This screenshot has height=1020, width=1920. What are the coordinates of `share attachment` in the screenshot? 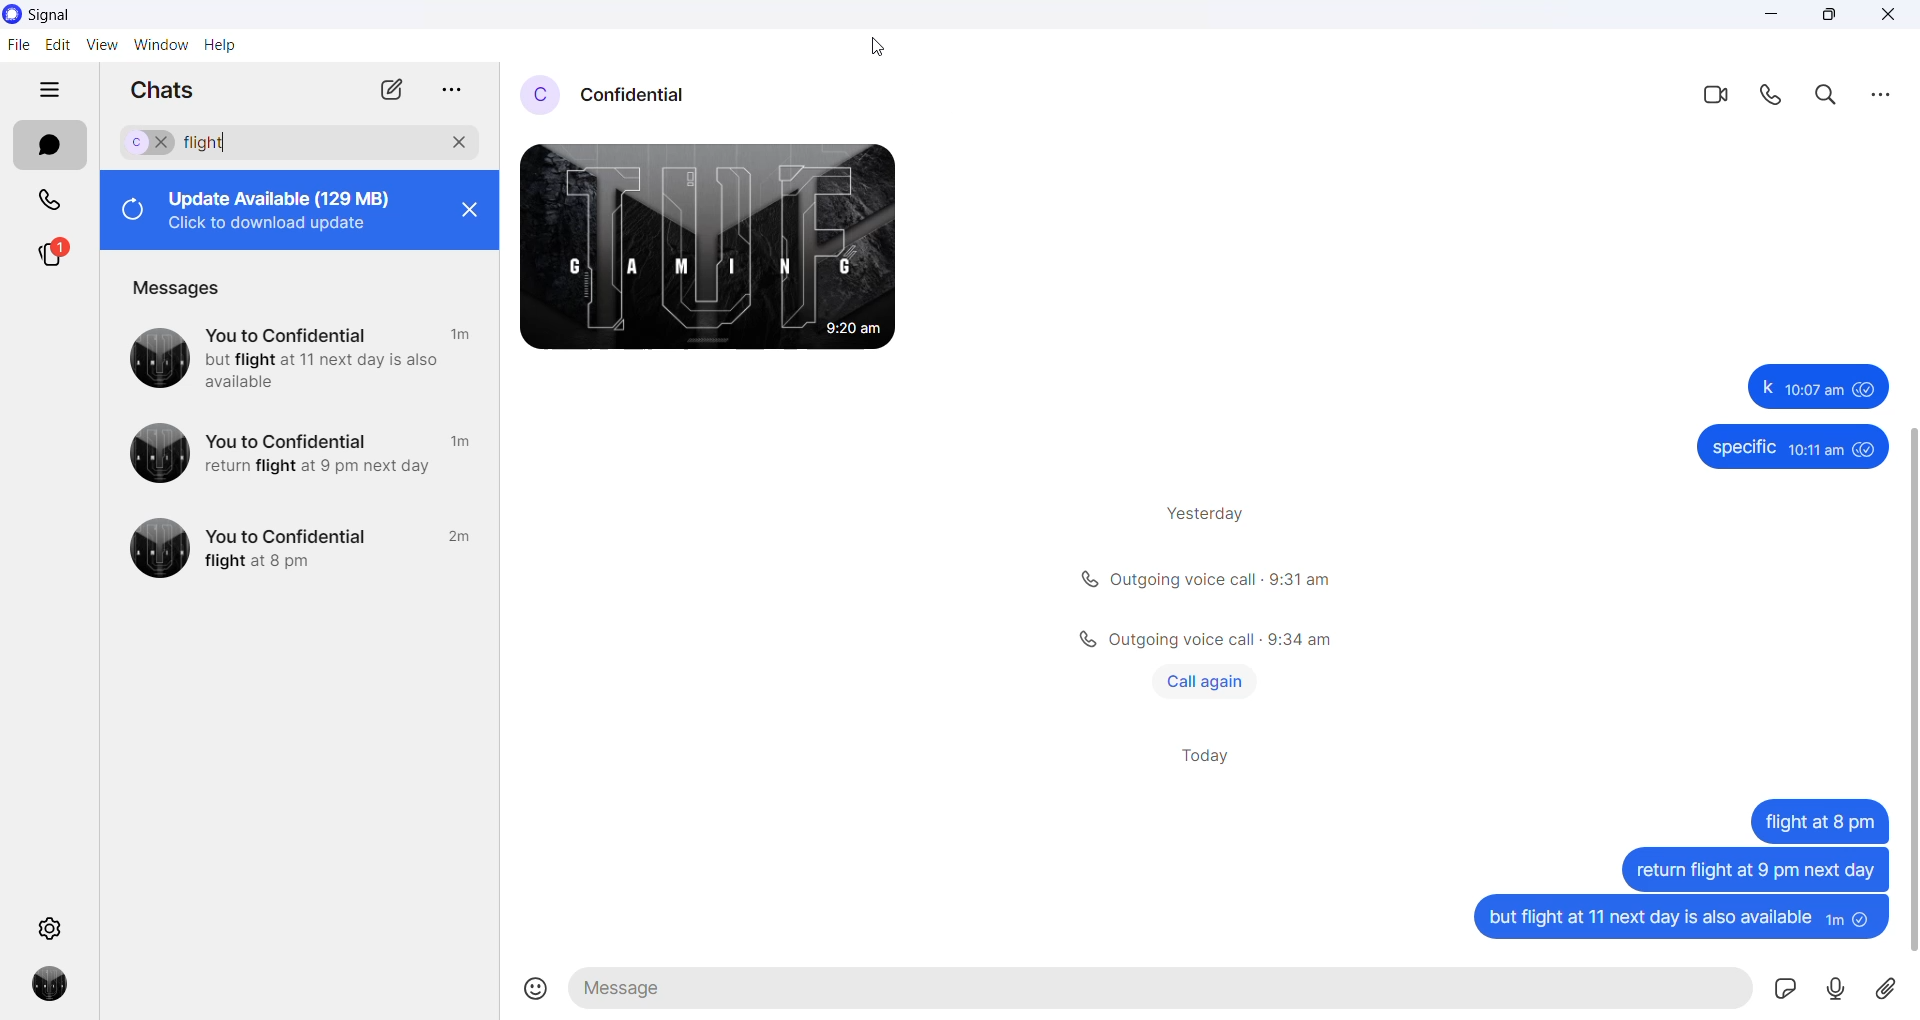 It's located at (1895, 992).